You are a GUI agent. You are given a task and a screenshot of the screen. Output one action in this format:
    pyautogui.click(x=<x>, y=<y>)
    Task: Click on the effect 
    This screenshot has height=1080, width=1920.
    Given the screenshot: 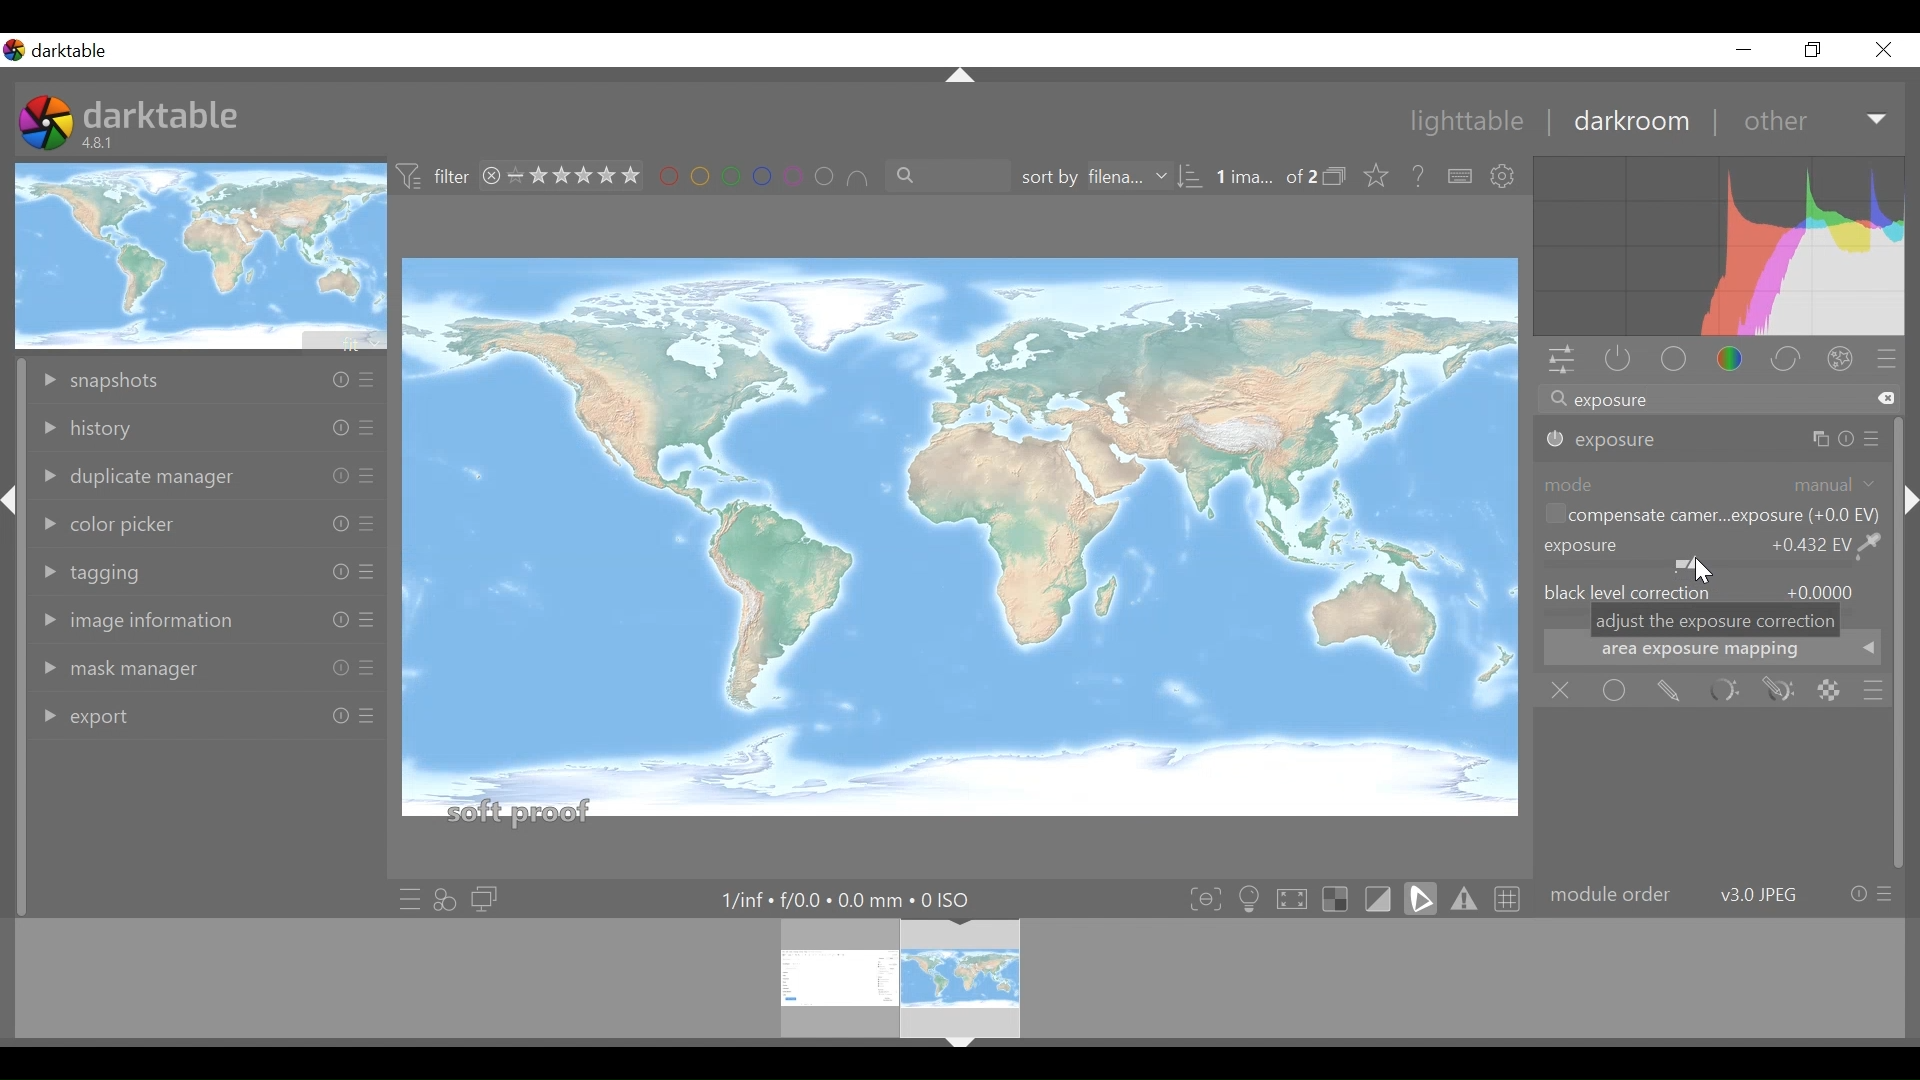 What is the action you would take?
    pyautogui.click(x=1845, y=362)
    